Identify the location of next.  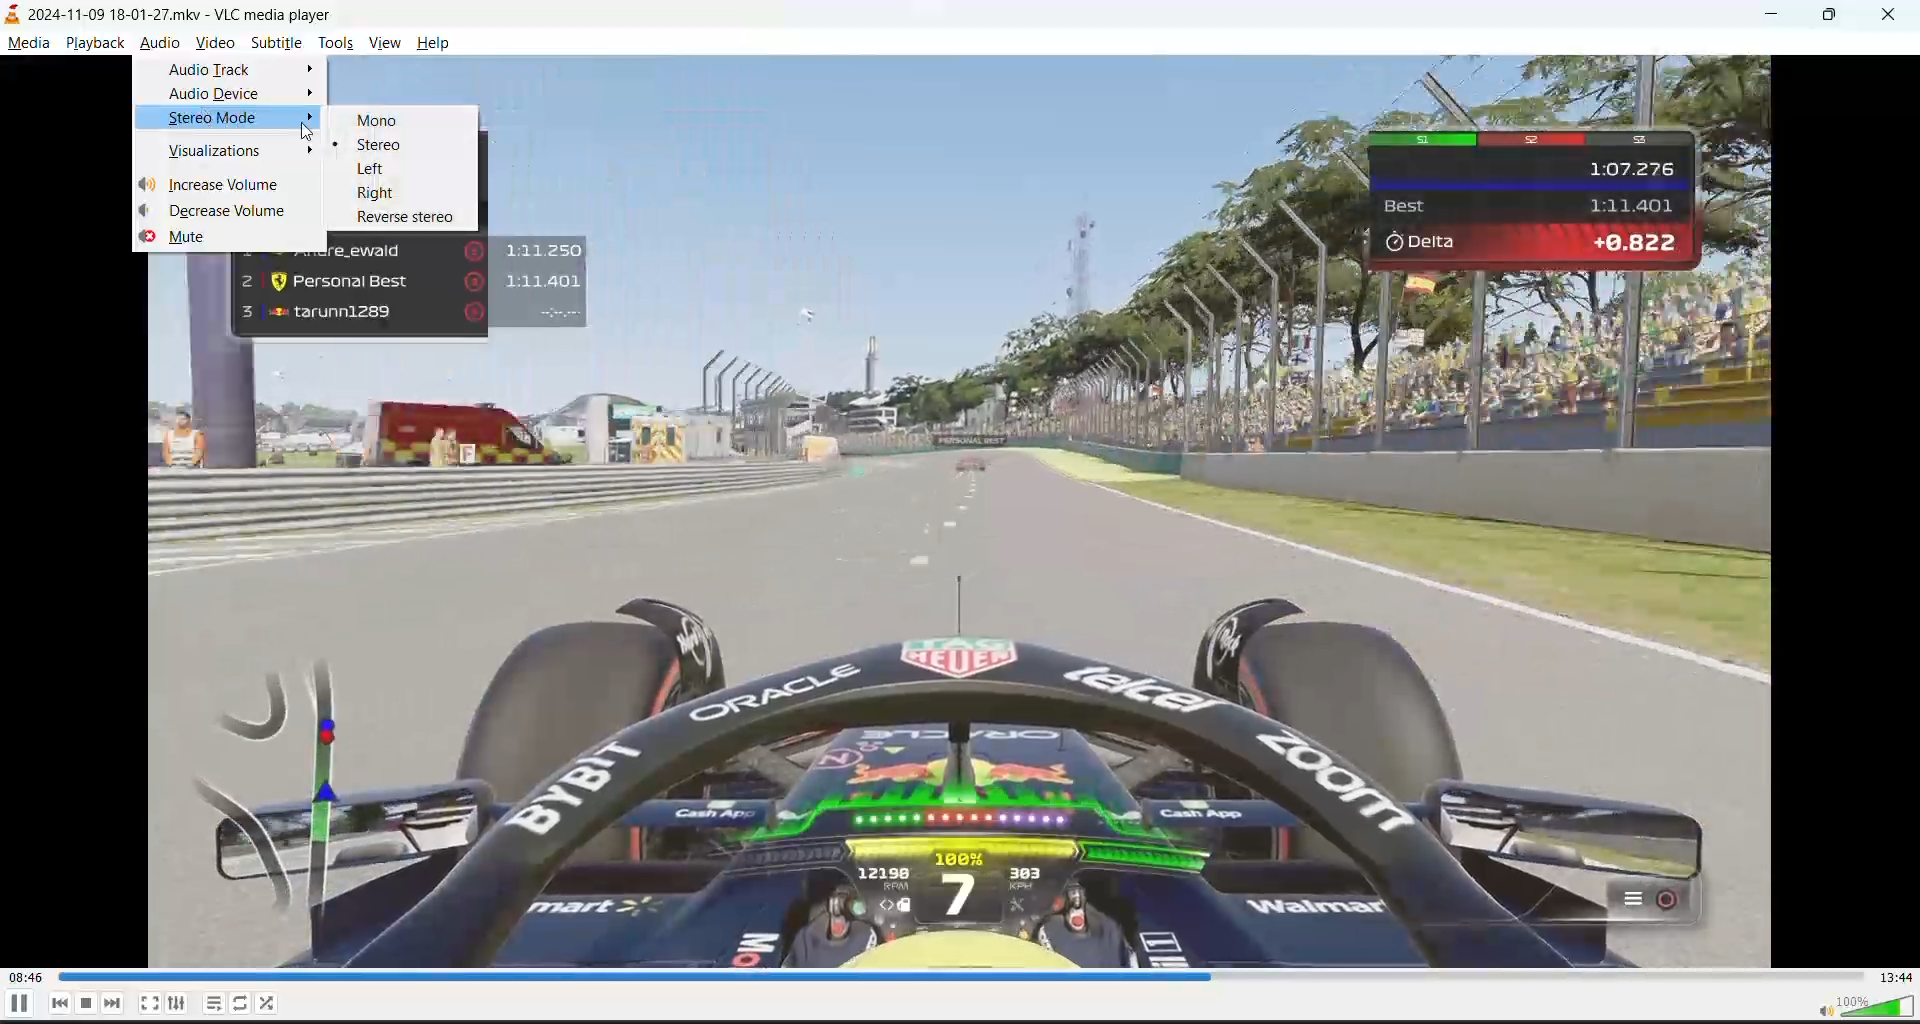
(111, 1003).